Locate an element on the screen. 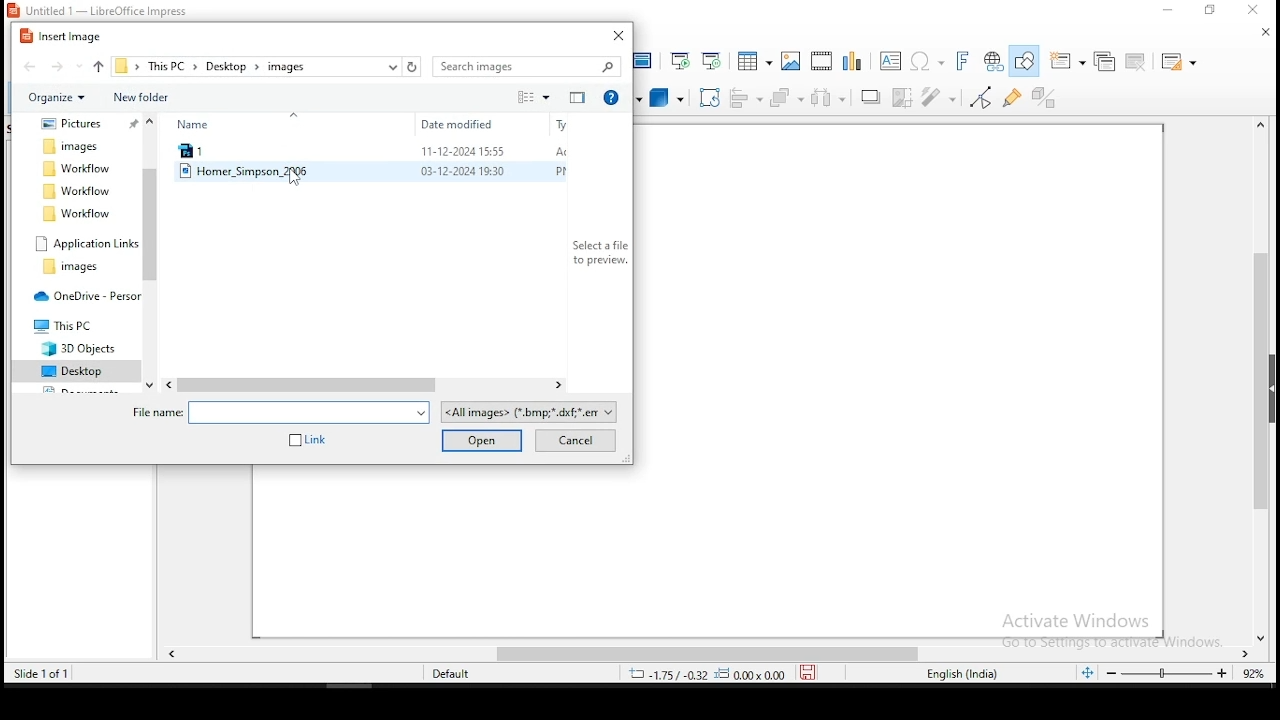  arrange is located at coordinates (785, 95).